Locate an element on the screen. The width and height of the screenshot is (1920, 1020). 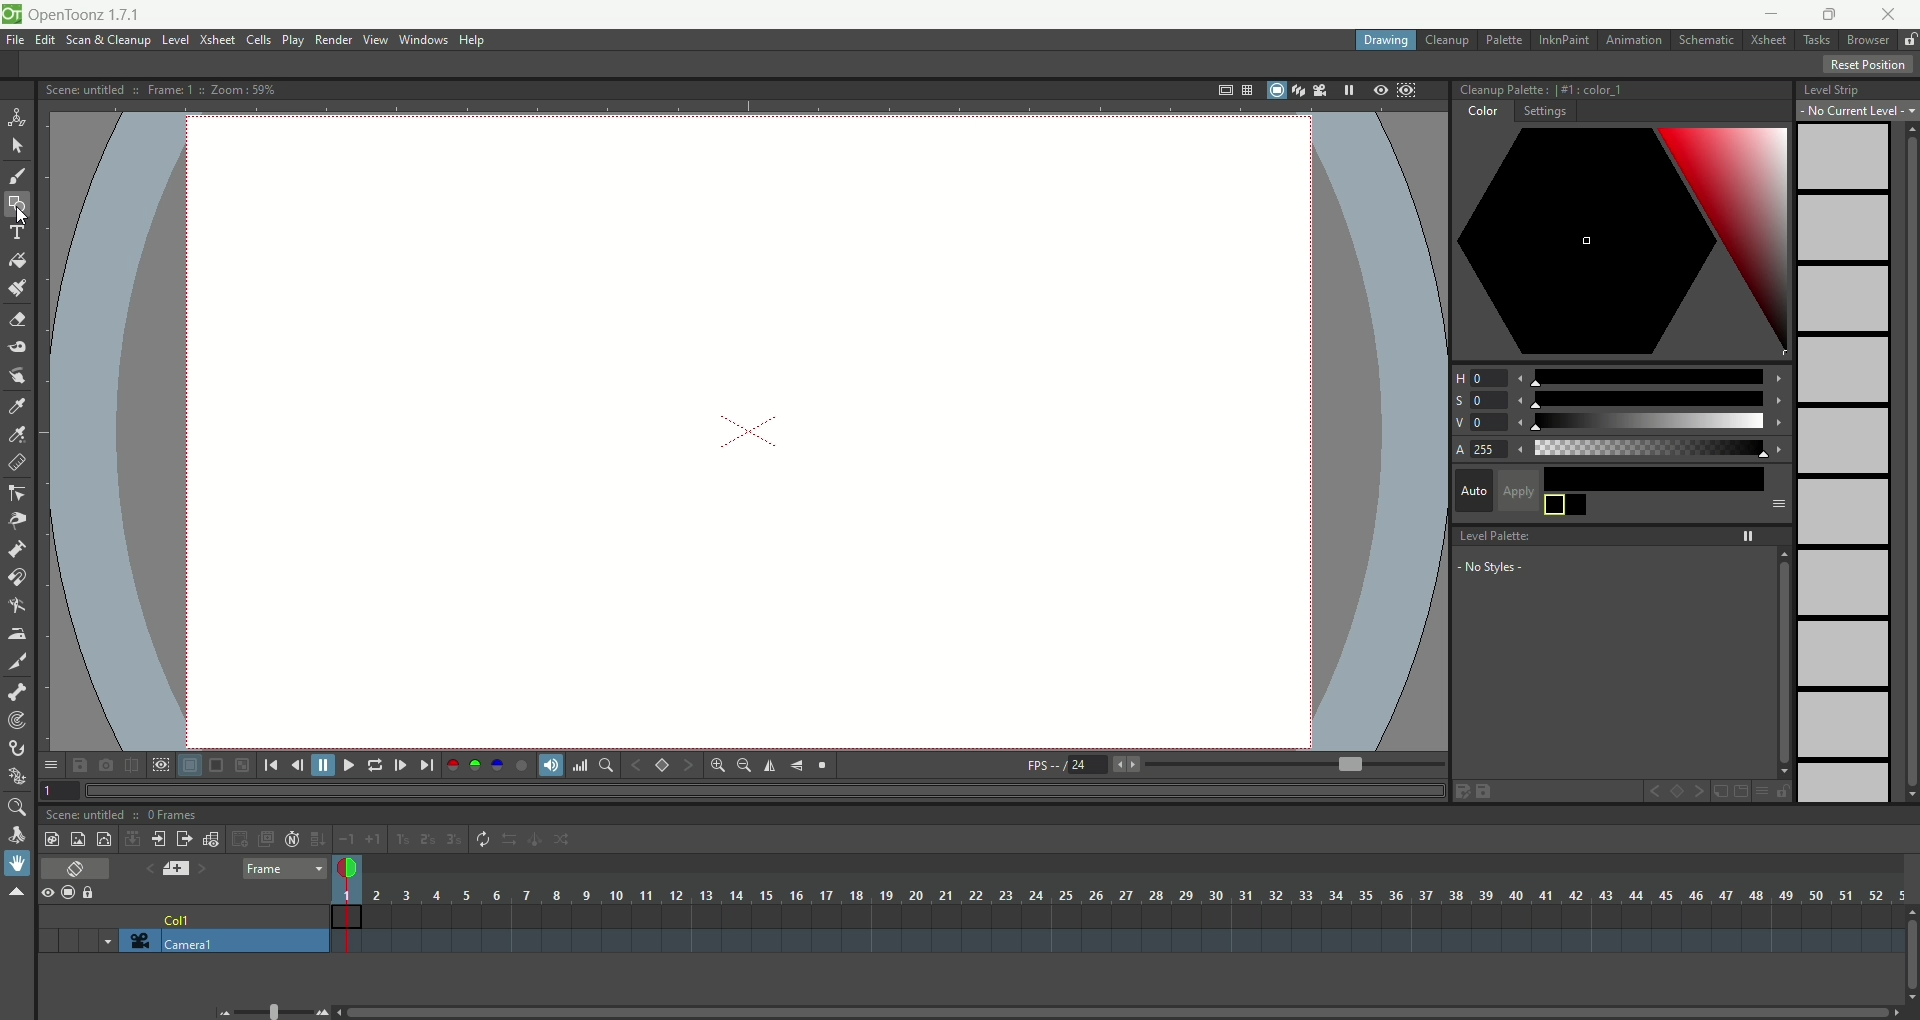
increase steo is located at coordinates (376, 839).